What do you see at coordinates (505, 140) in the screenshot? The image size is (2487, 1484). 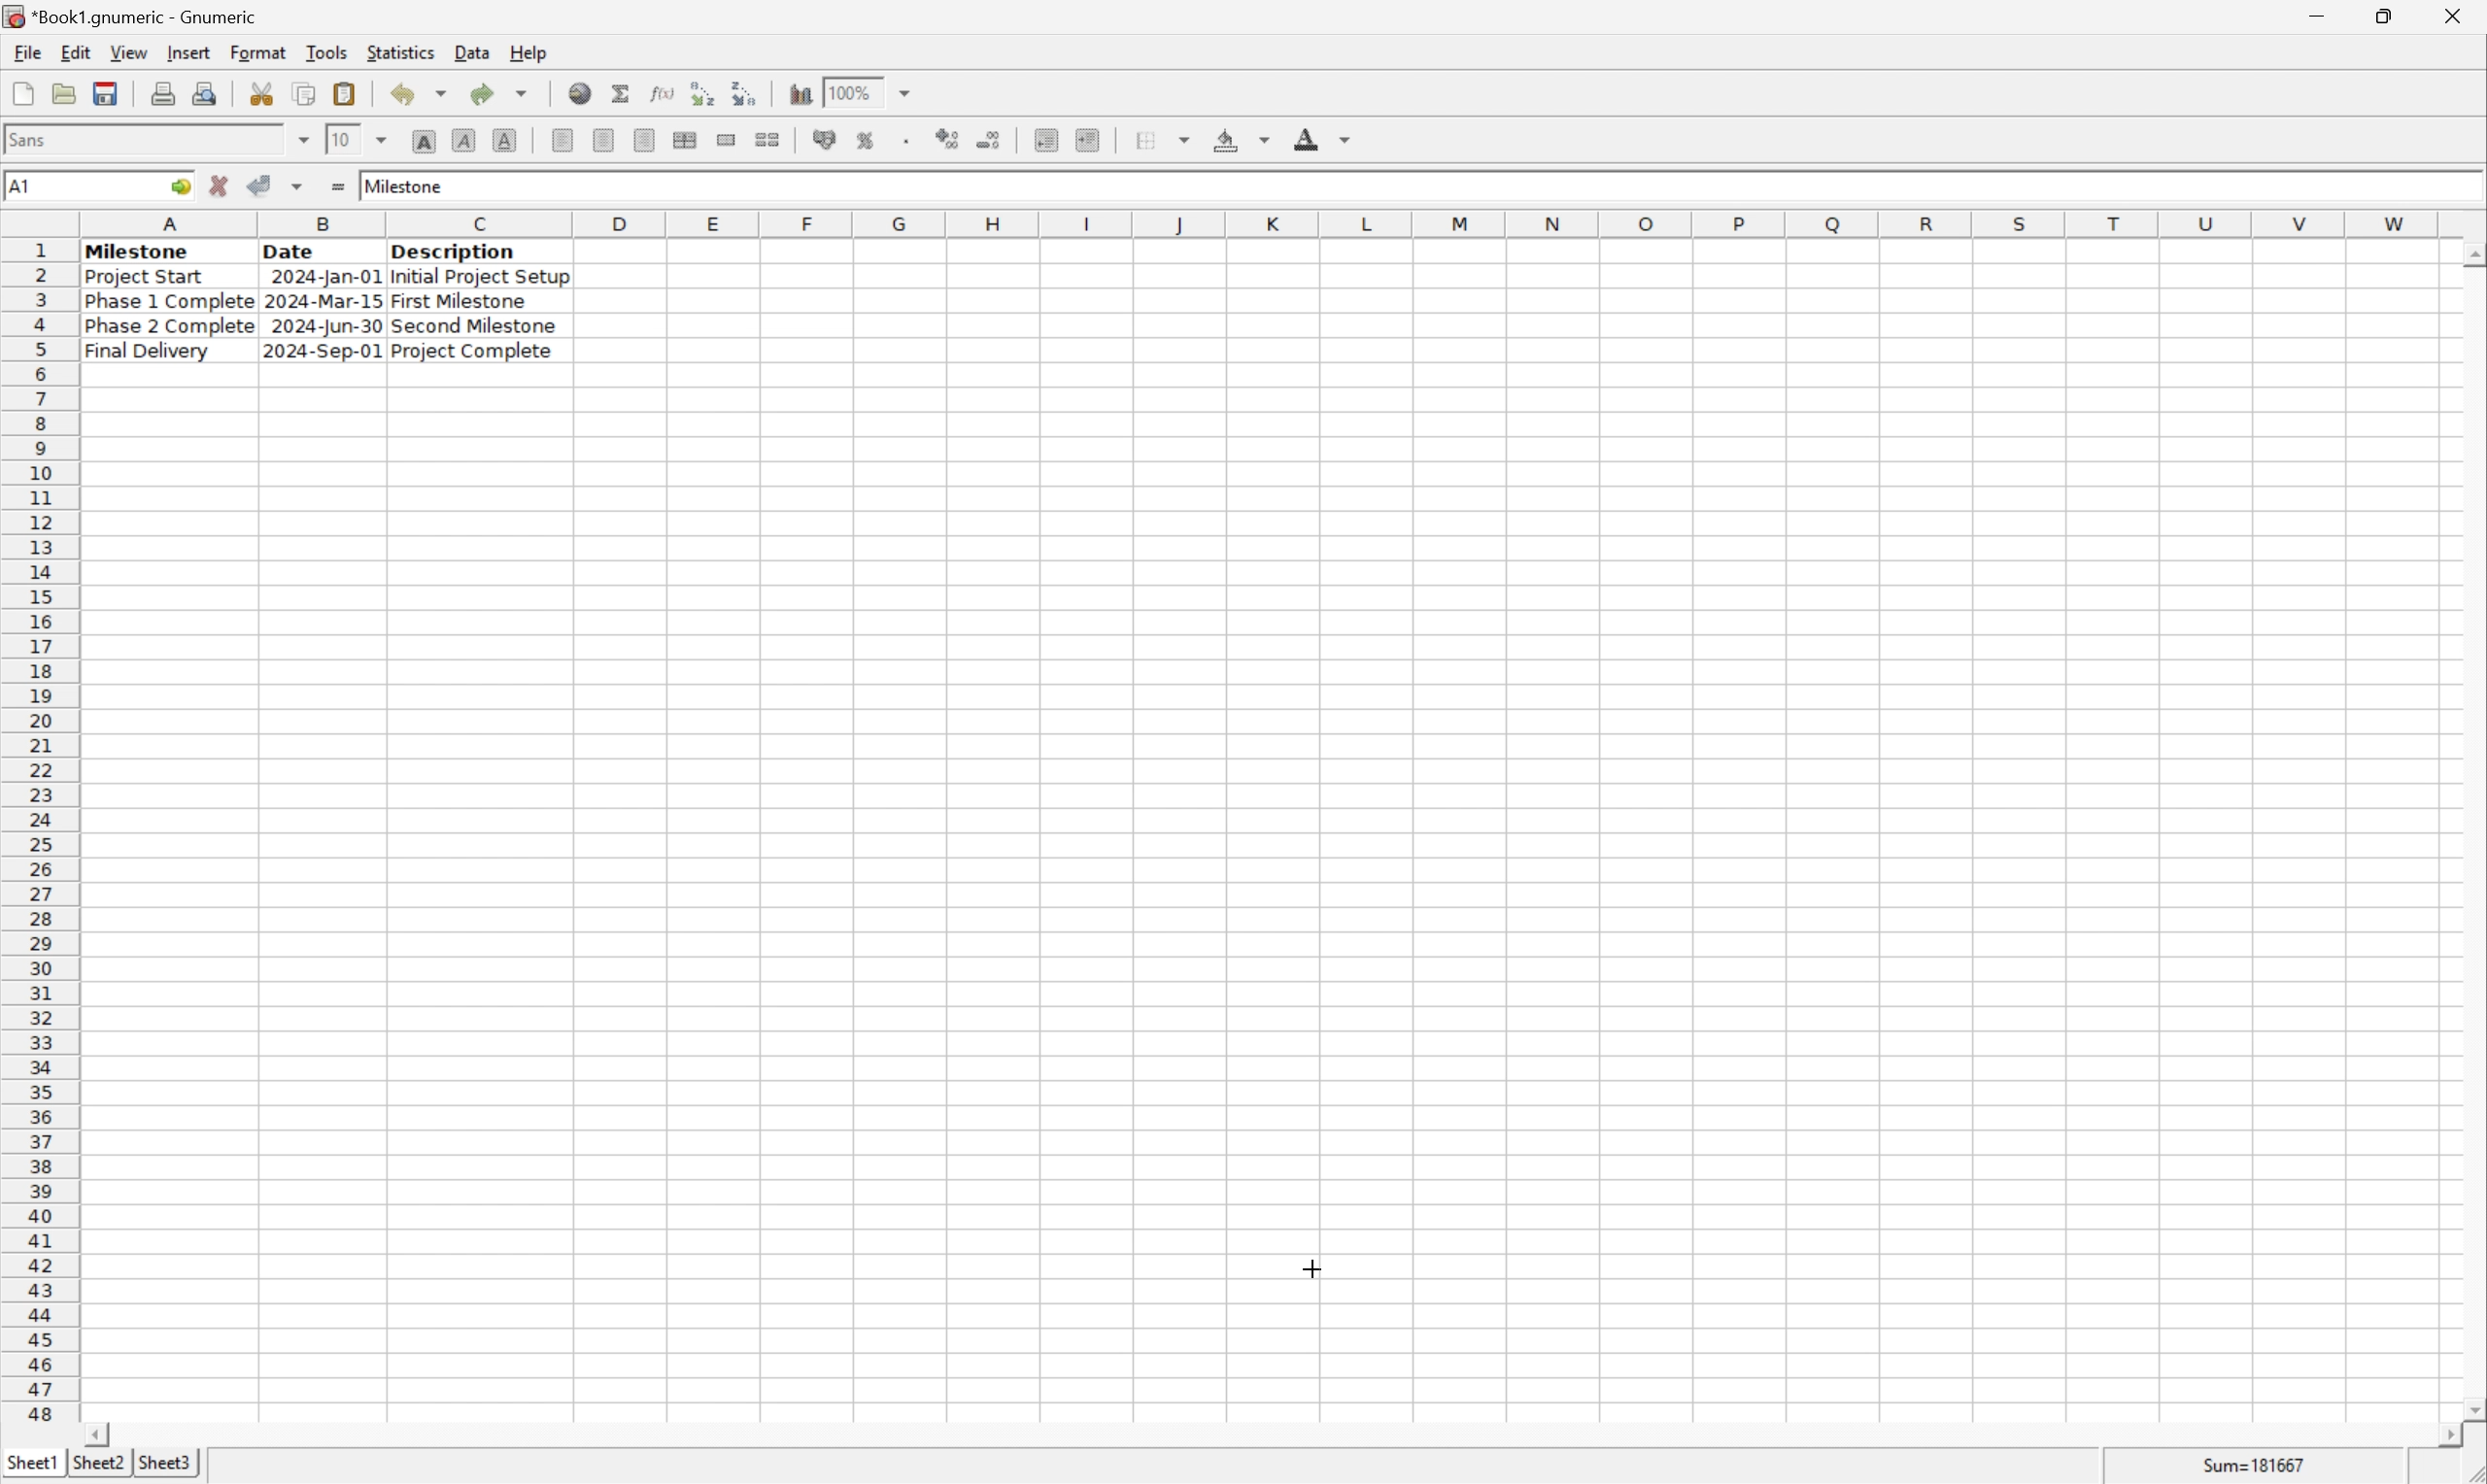 I see `underline` at bounding box center [505, 140].